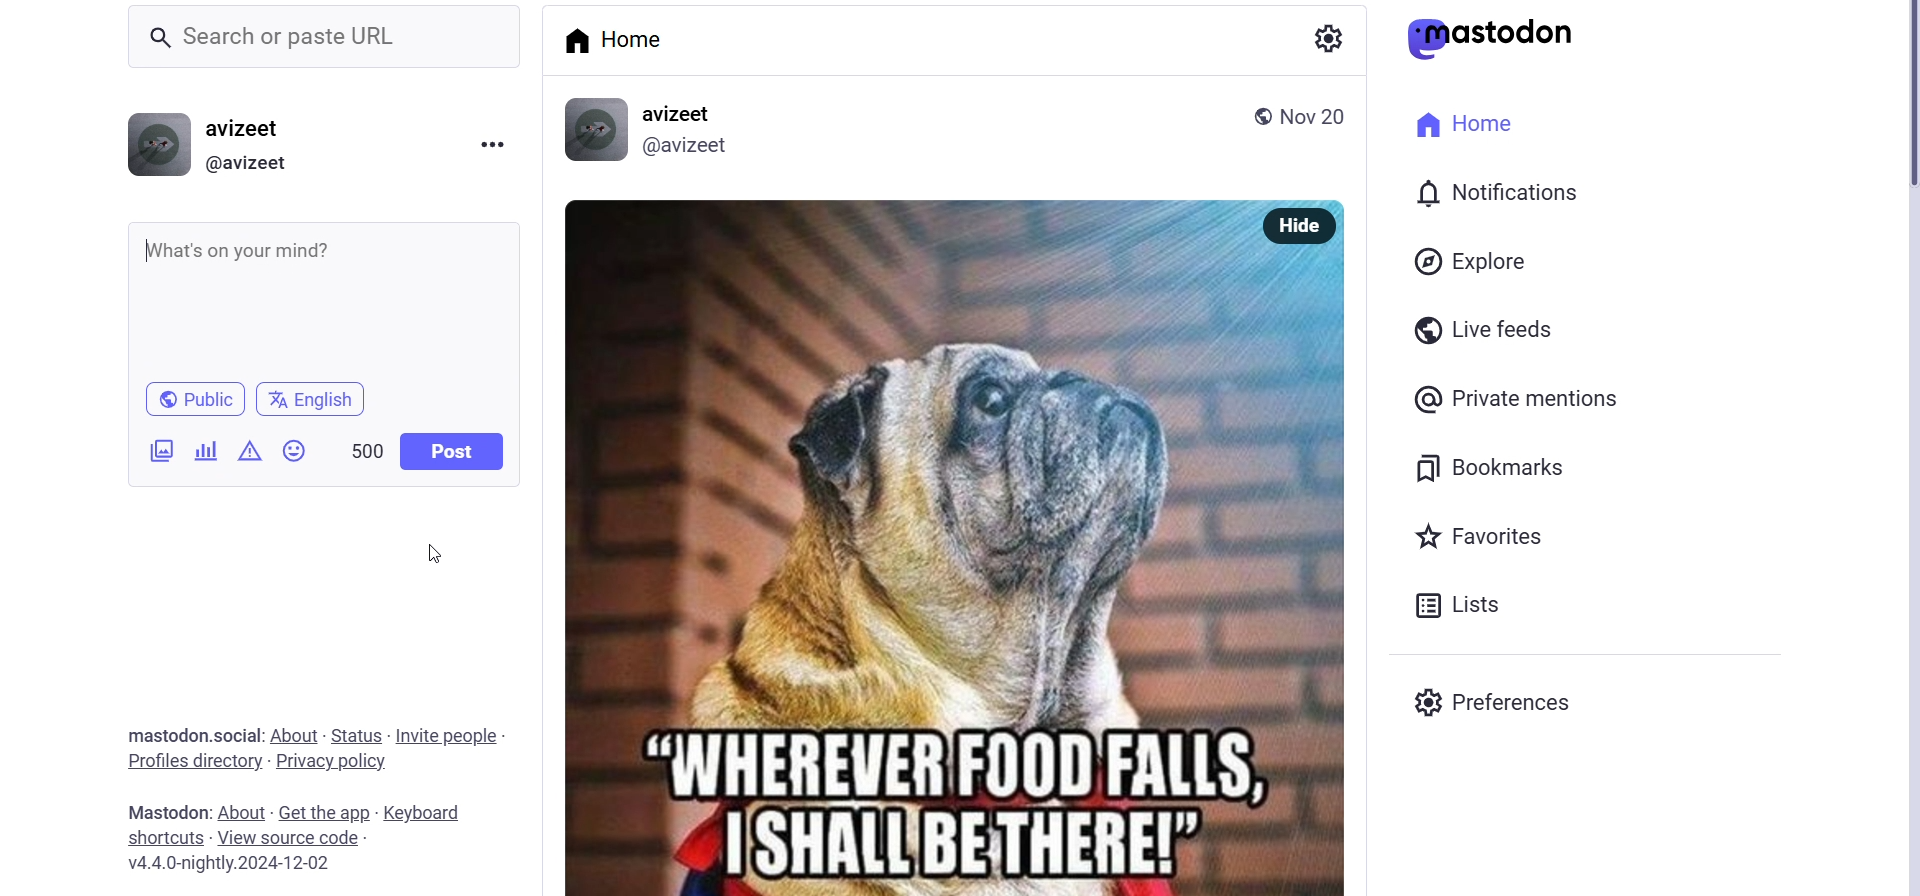 Image resolution: width=1920 pixels, height=896 pixels. Describe the element at coordinates (448, 730) in the screenshot. I see `invite people` at that location.